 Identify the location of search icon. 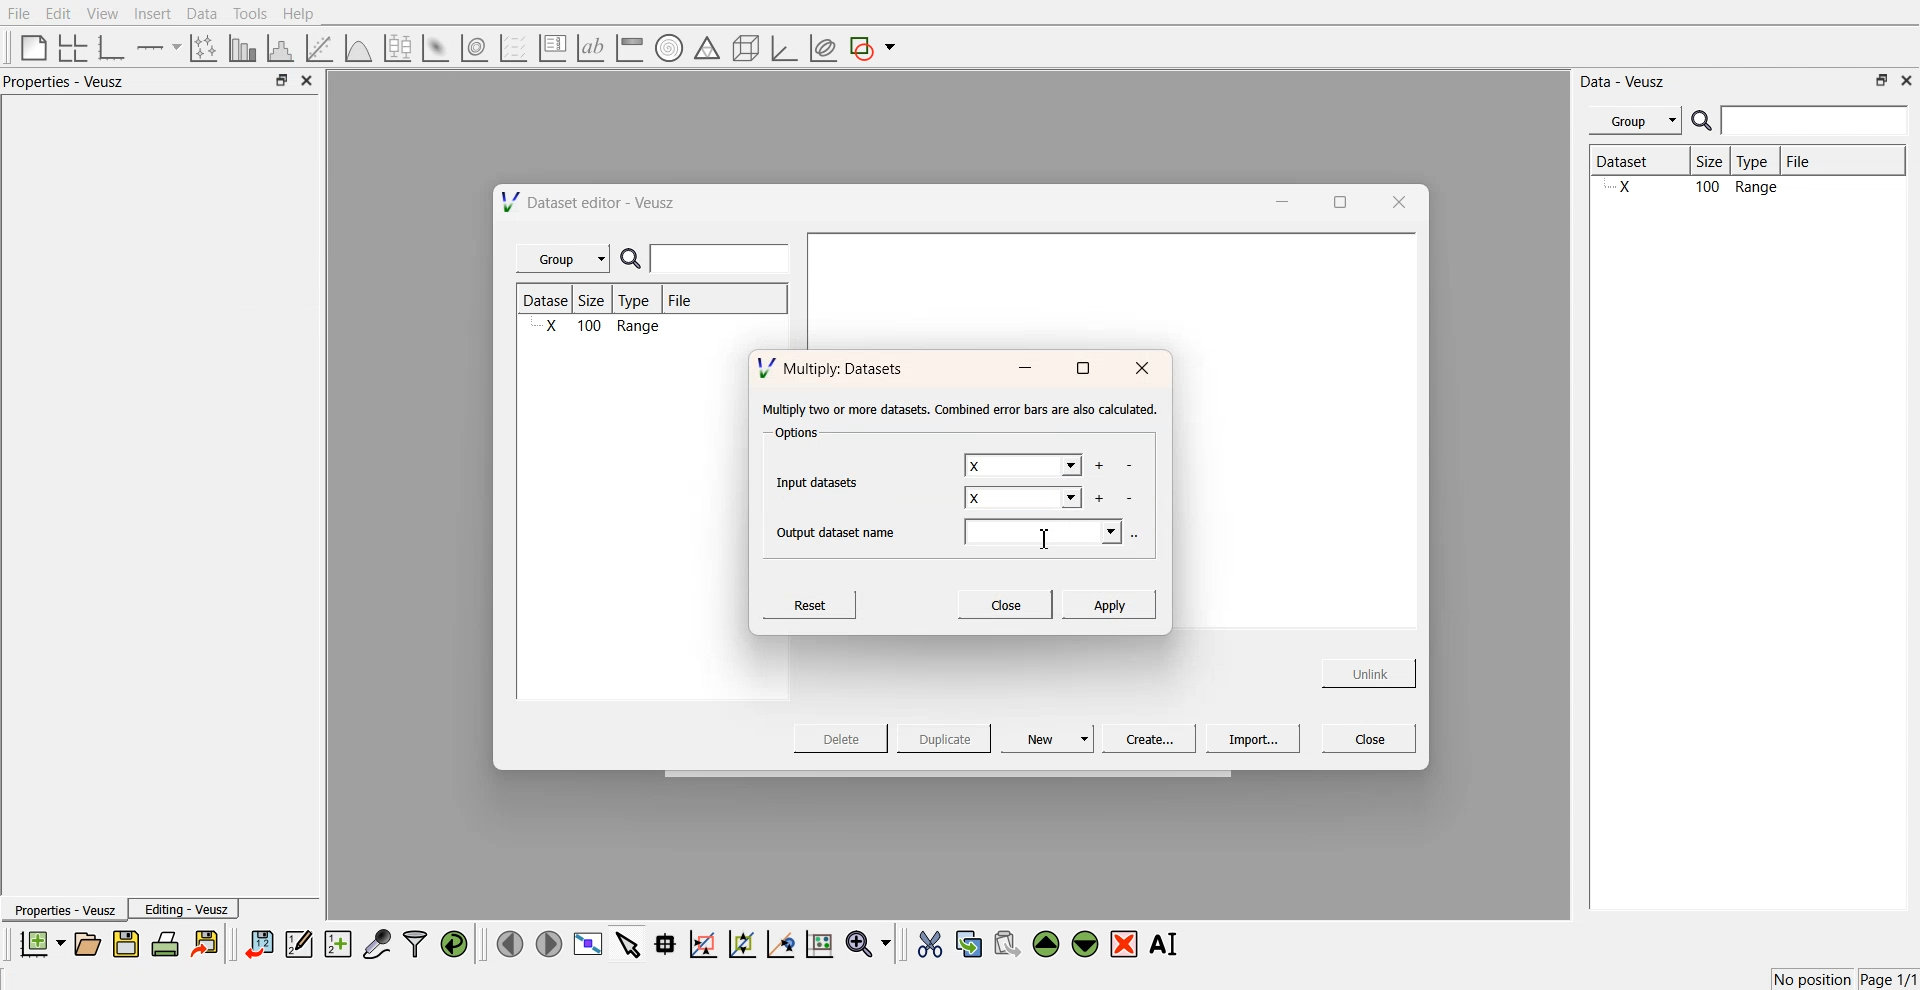
(1704, 120).